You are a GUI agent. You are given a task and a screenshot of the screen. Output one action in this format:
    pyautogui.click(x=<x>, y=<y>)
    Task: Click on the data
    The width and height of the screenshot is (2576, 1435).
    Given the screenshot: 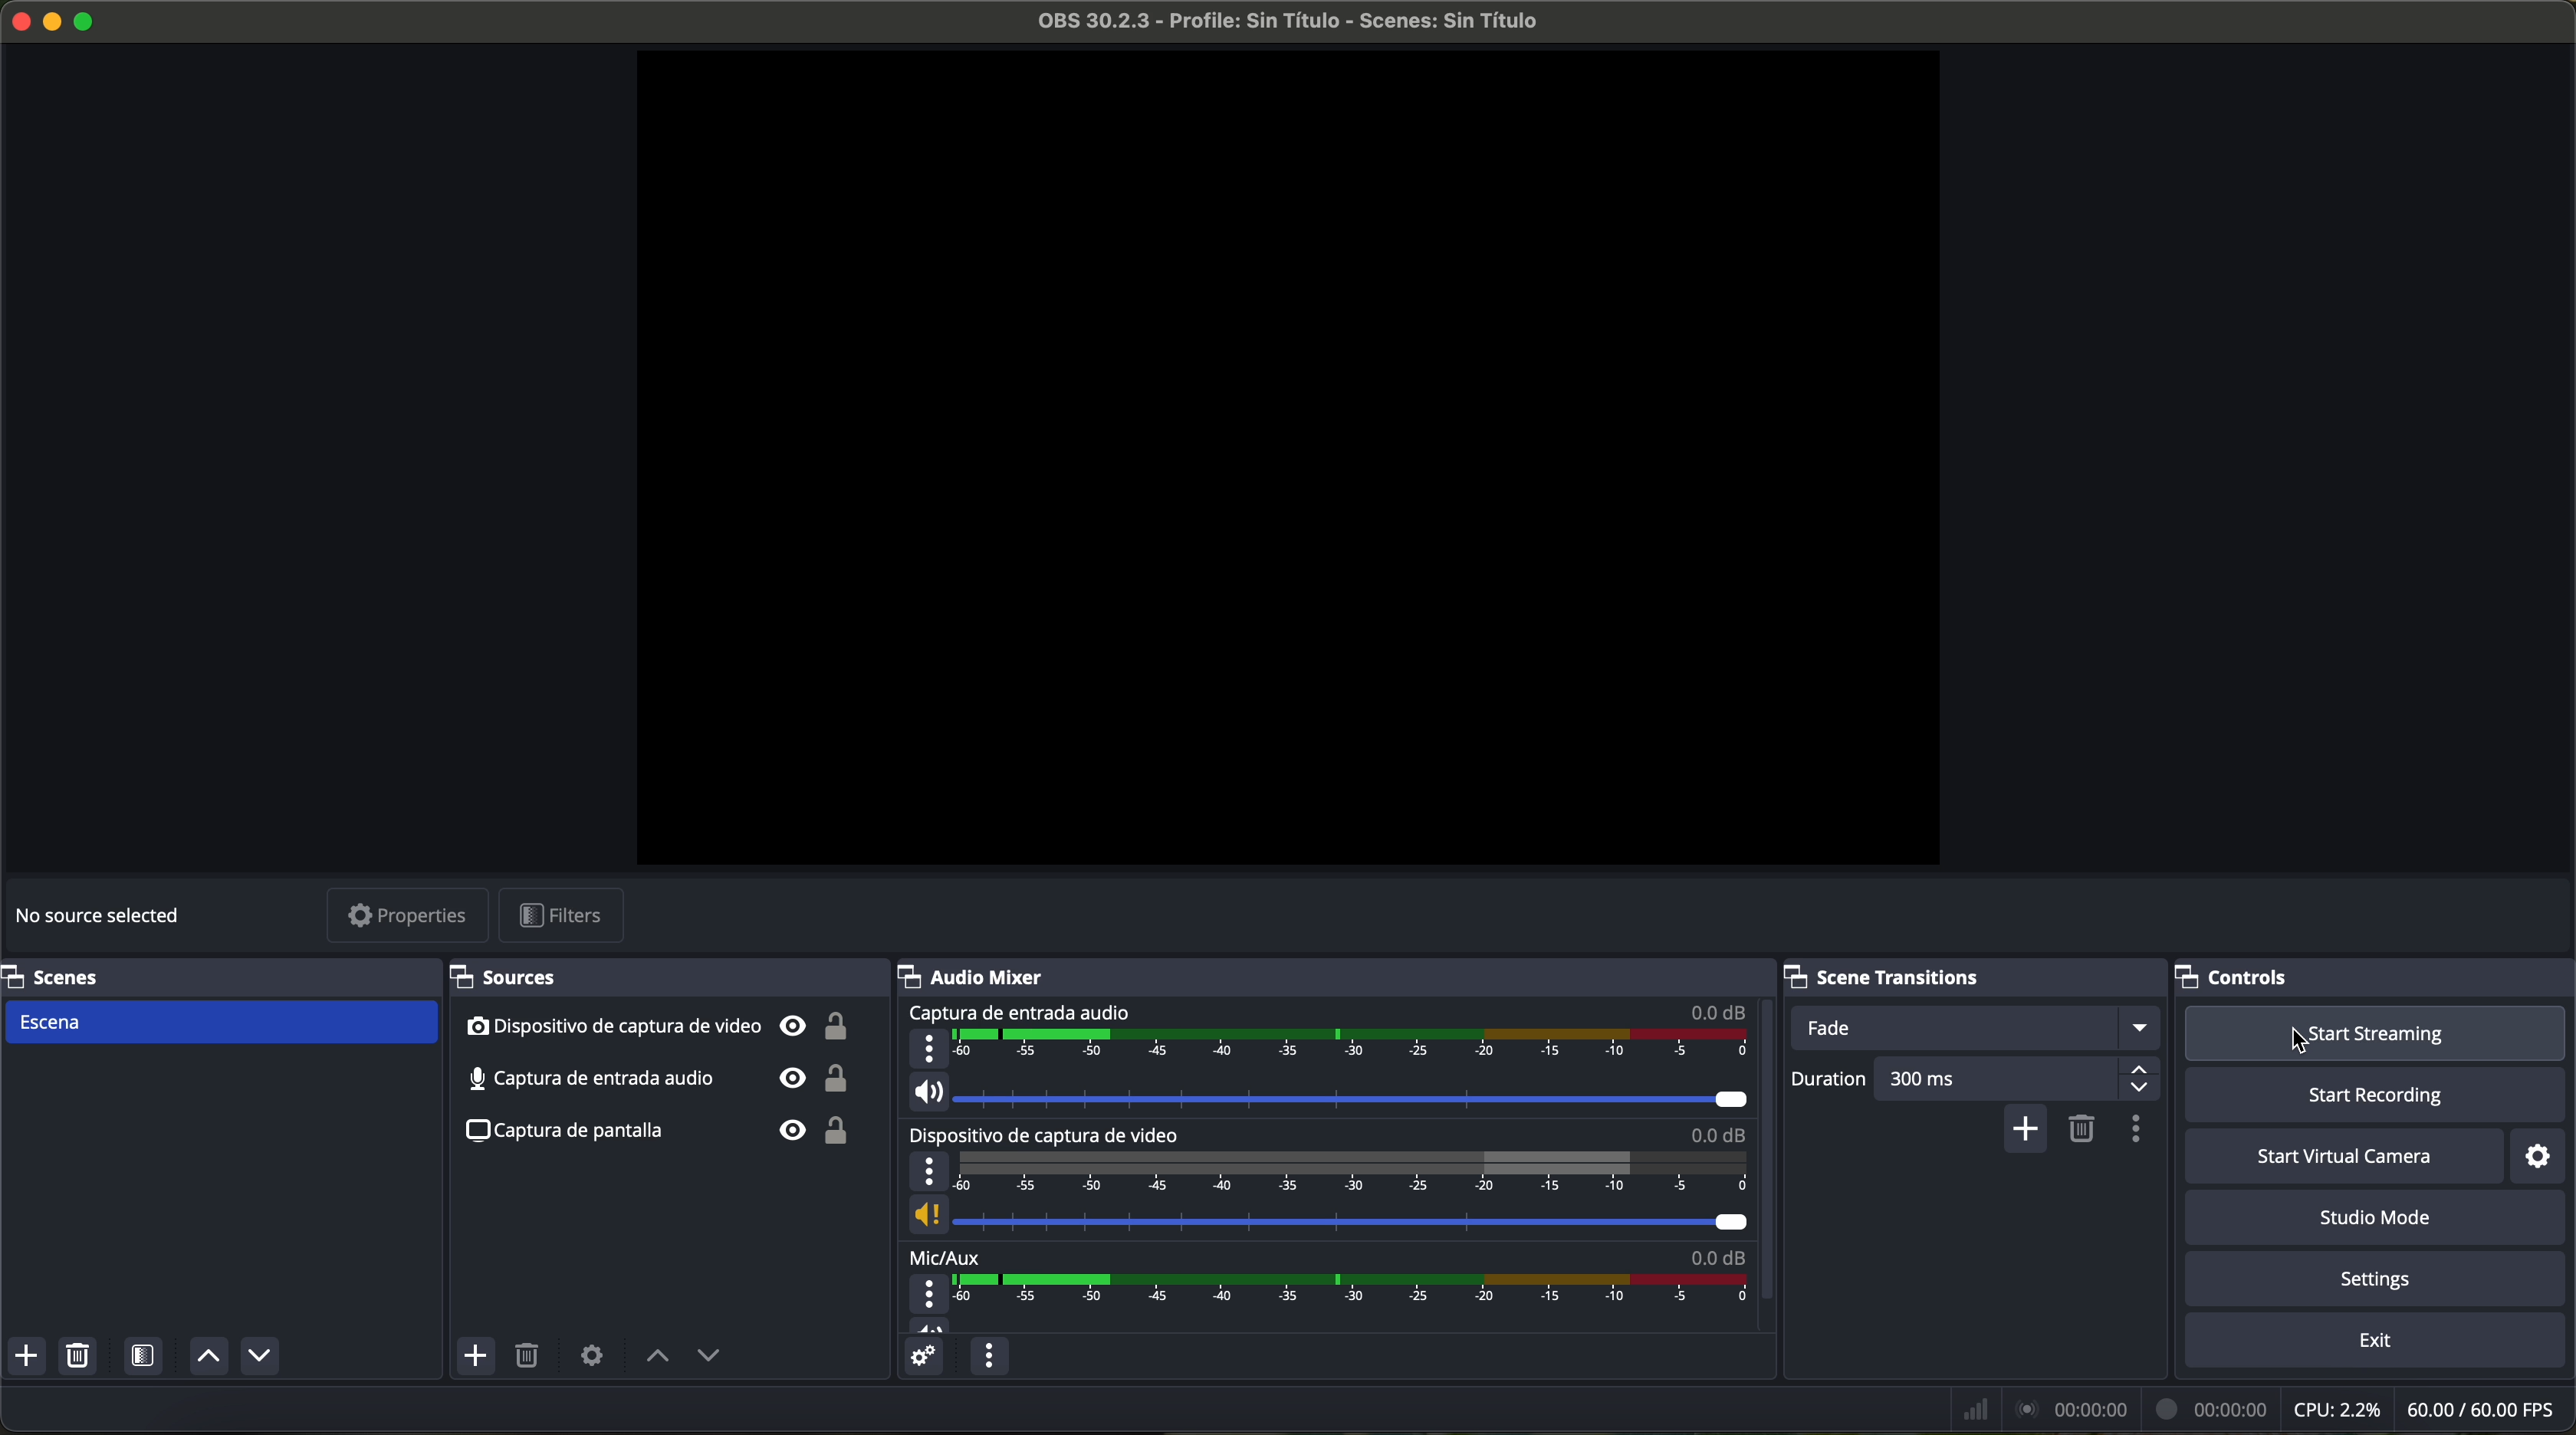 What is the action you would take?
    pyautogui.click(x=2256, y=1409)
    